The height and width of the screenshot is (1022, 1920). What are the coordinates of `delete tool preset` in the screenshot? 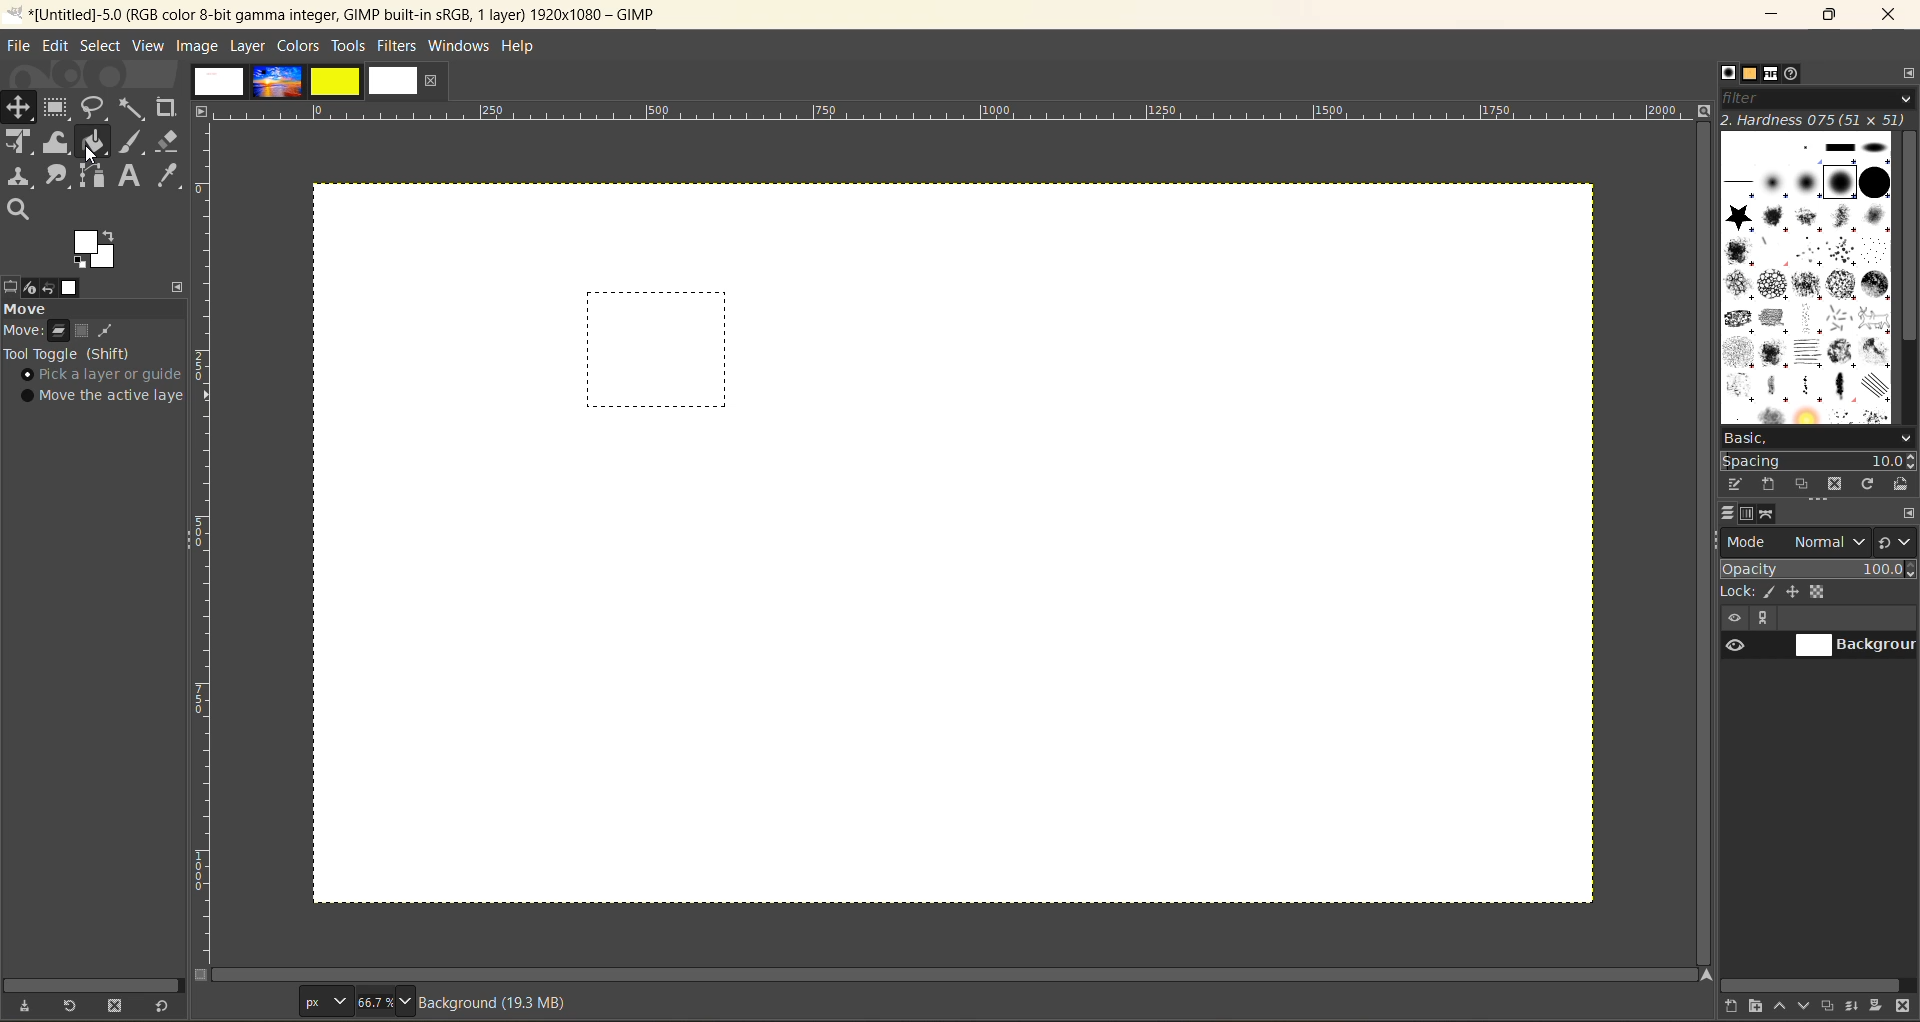 It's located at (115, 1004).